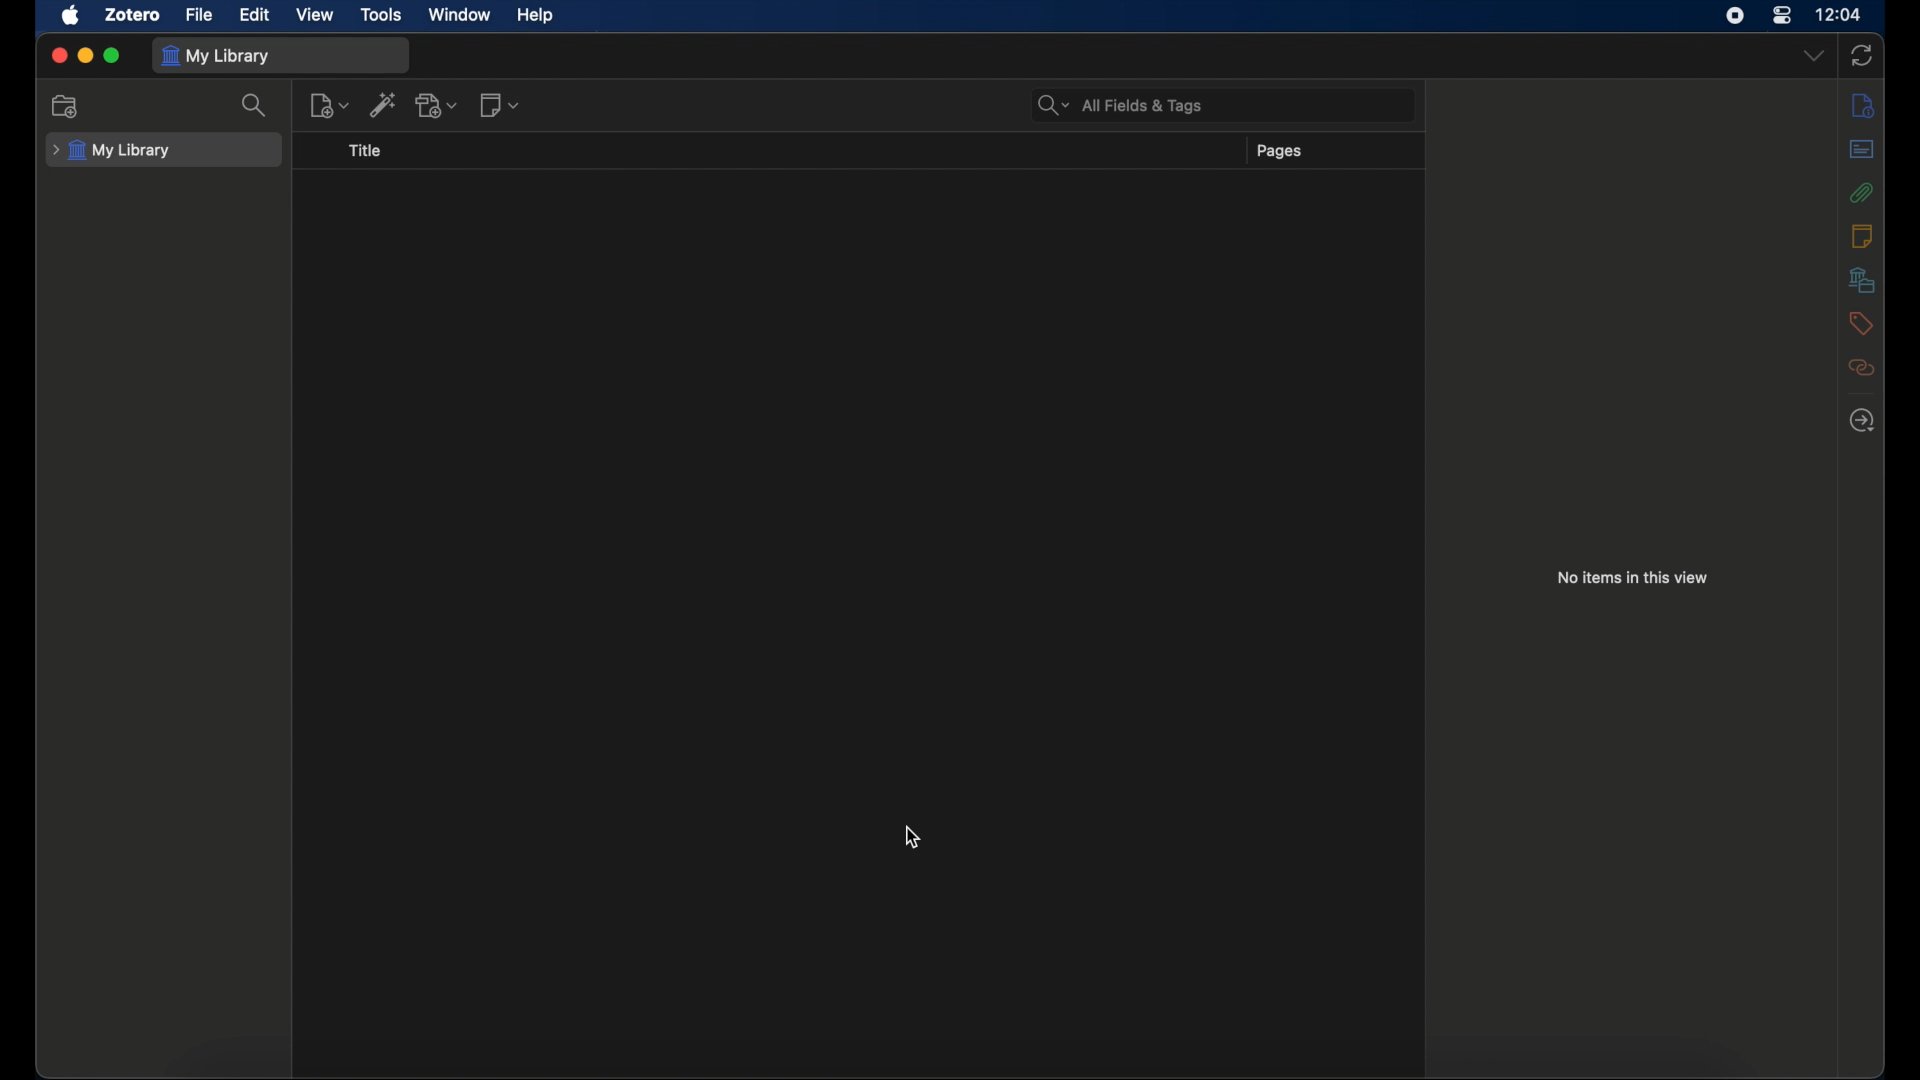 The width and height of the screenshot is (1920, 1080). Describe the element at coordinates (383, 104) in the screenshot. I see `add item by identifier` at that location.